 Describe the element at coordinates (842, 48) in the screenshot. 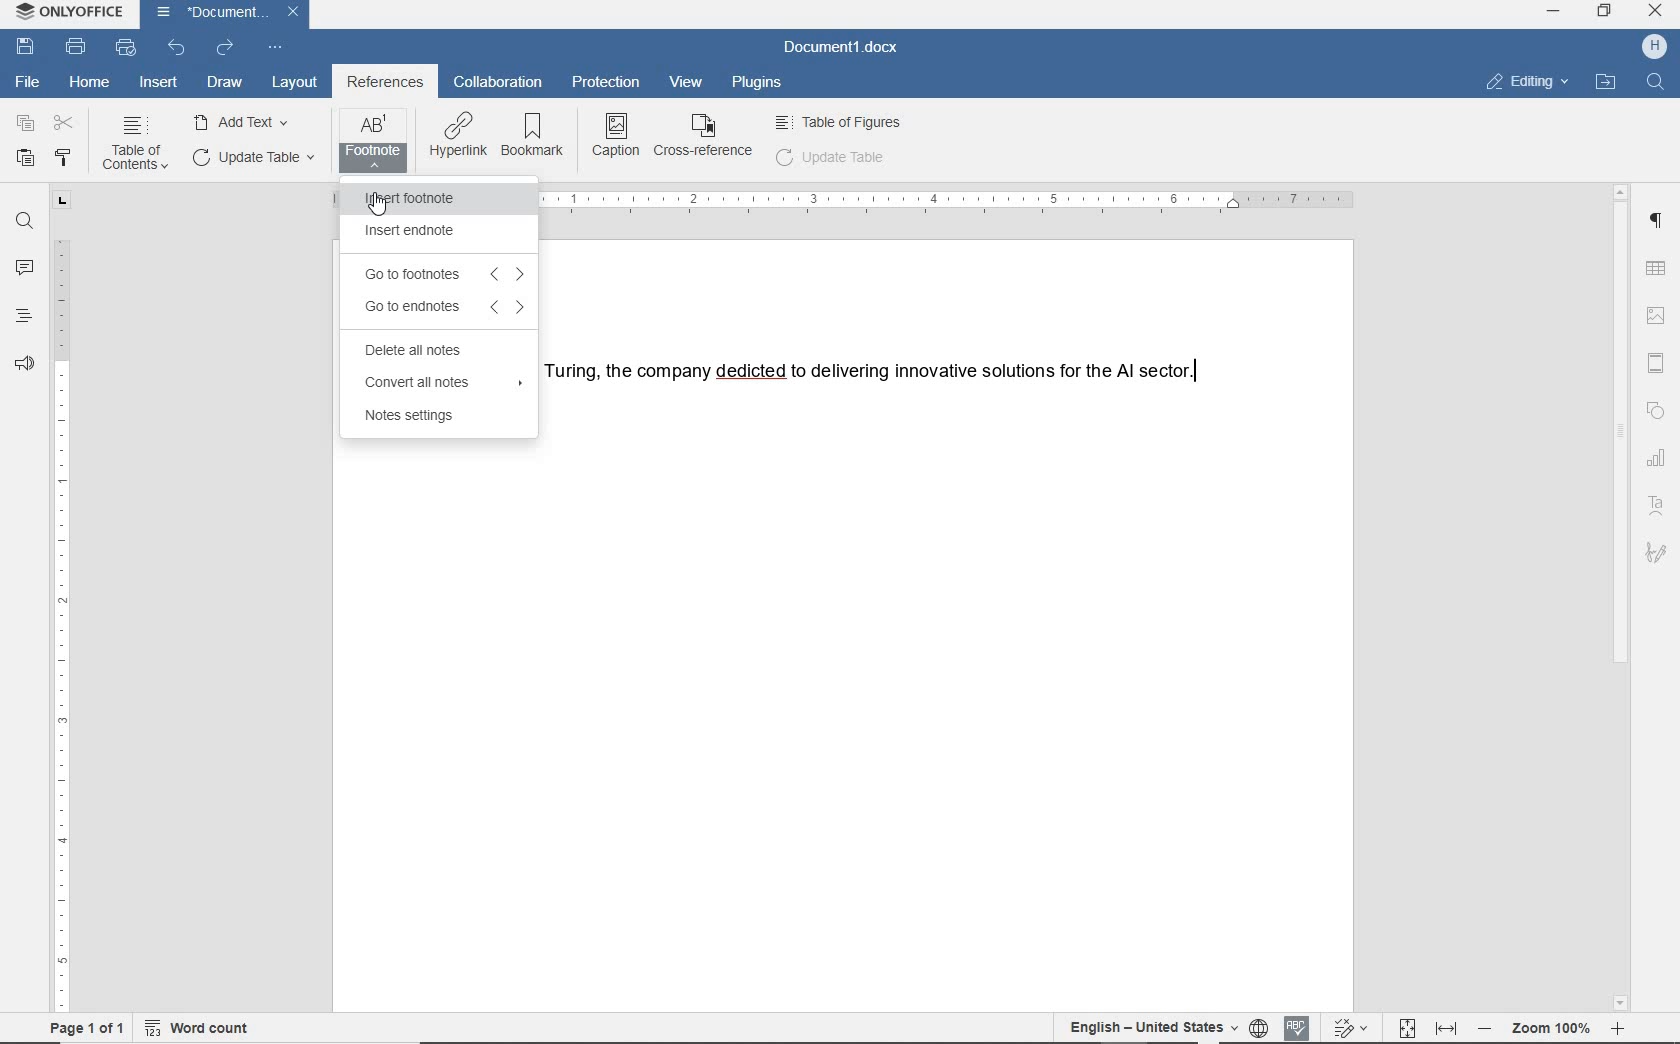

I see `document name` at that location.